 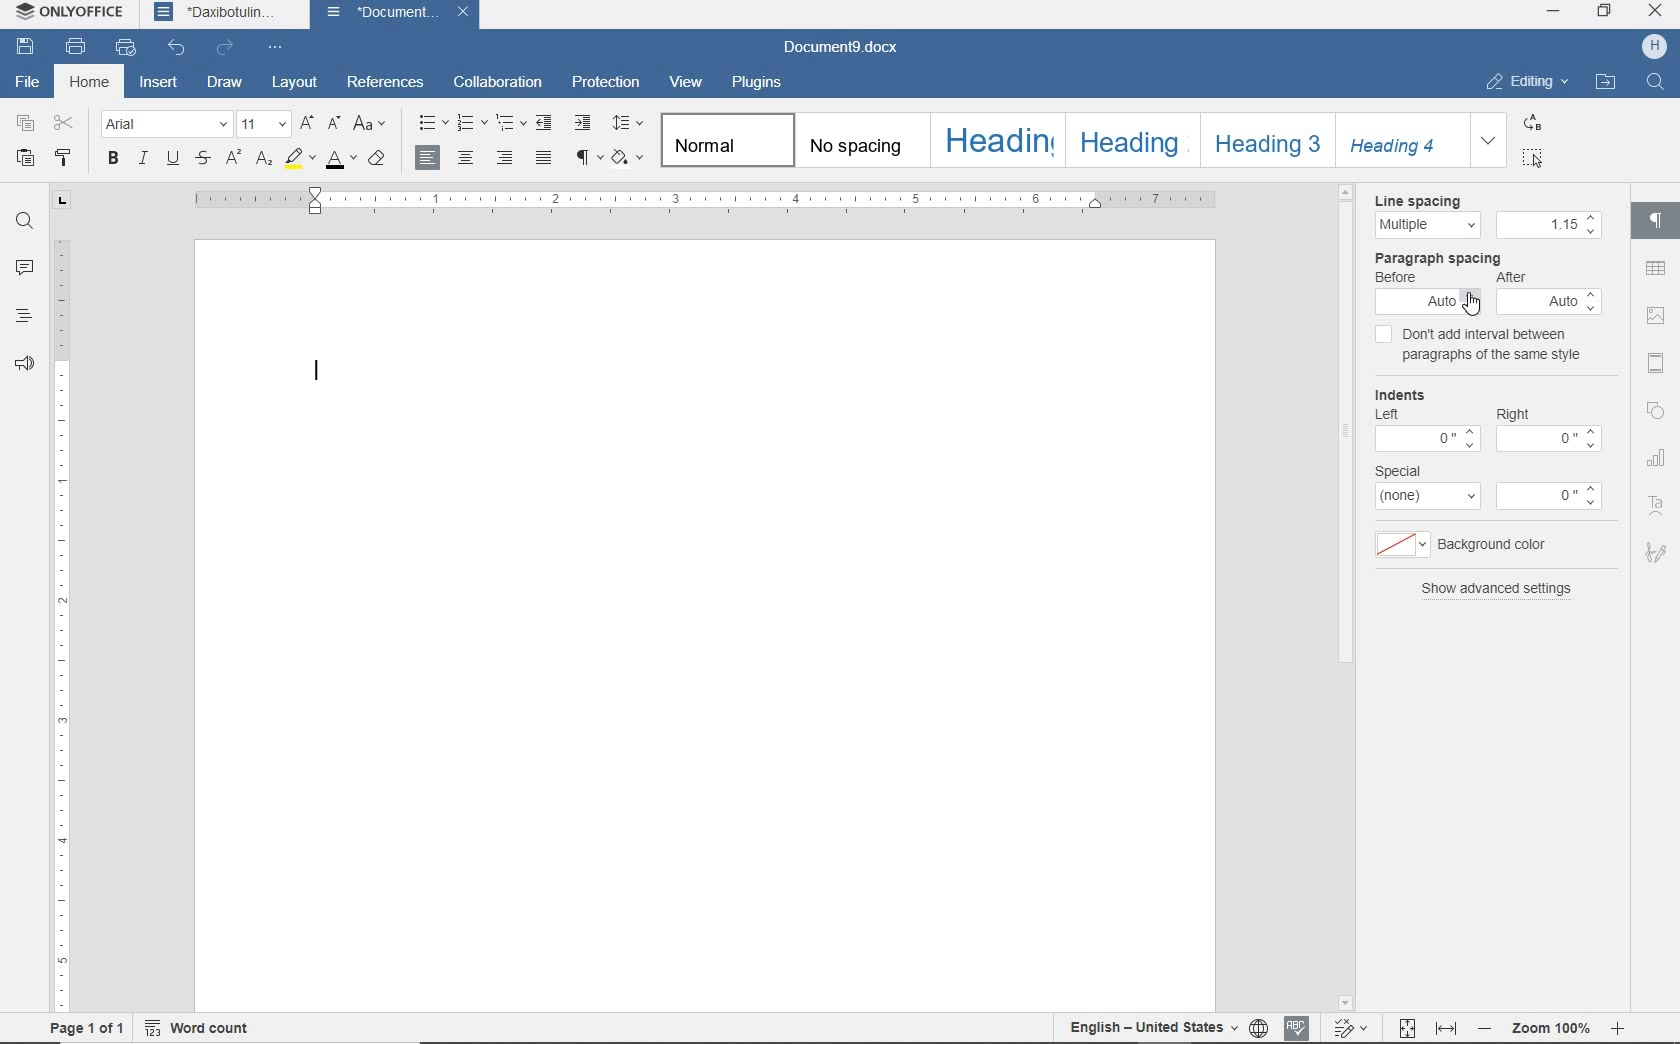 I want to click on text language, so click(x=1149, y=1028).